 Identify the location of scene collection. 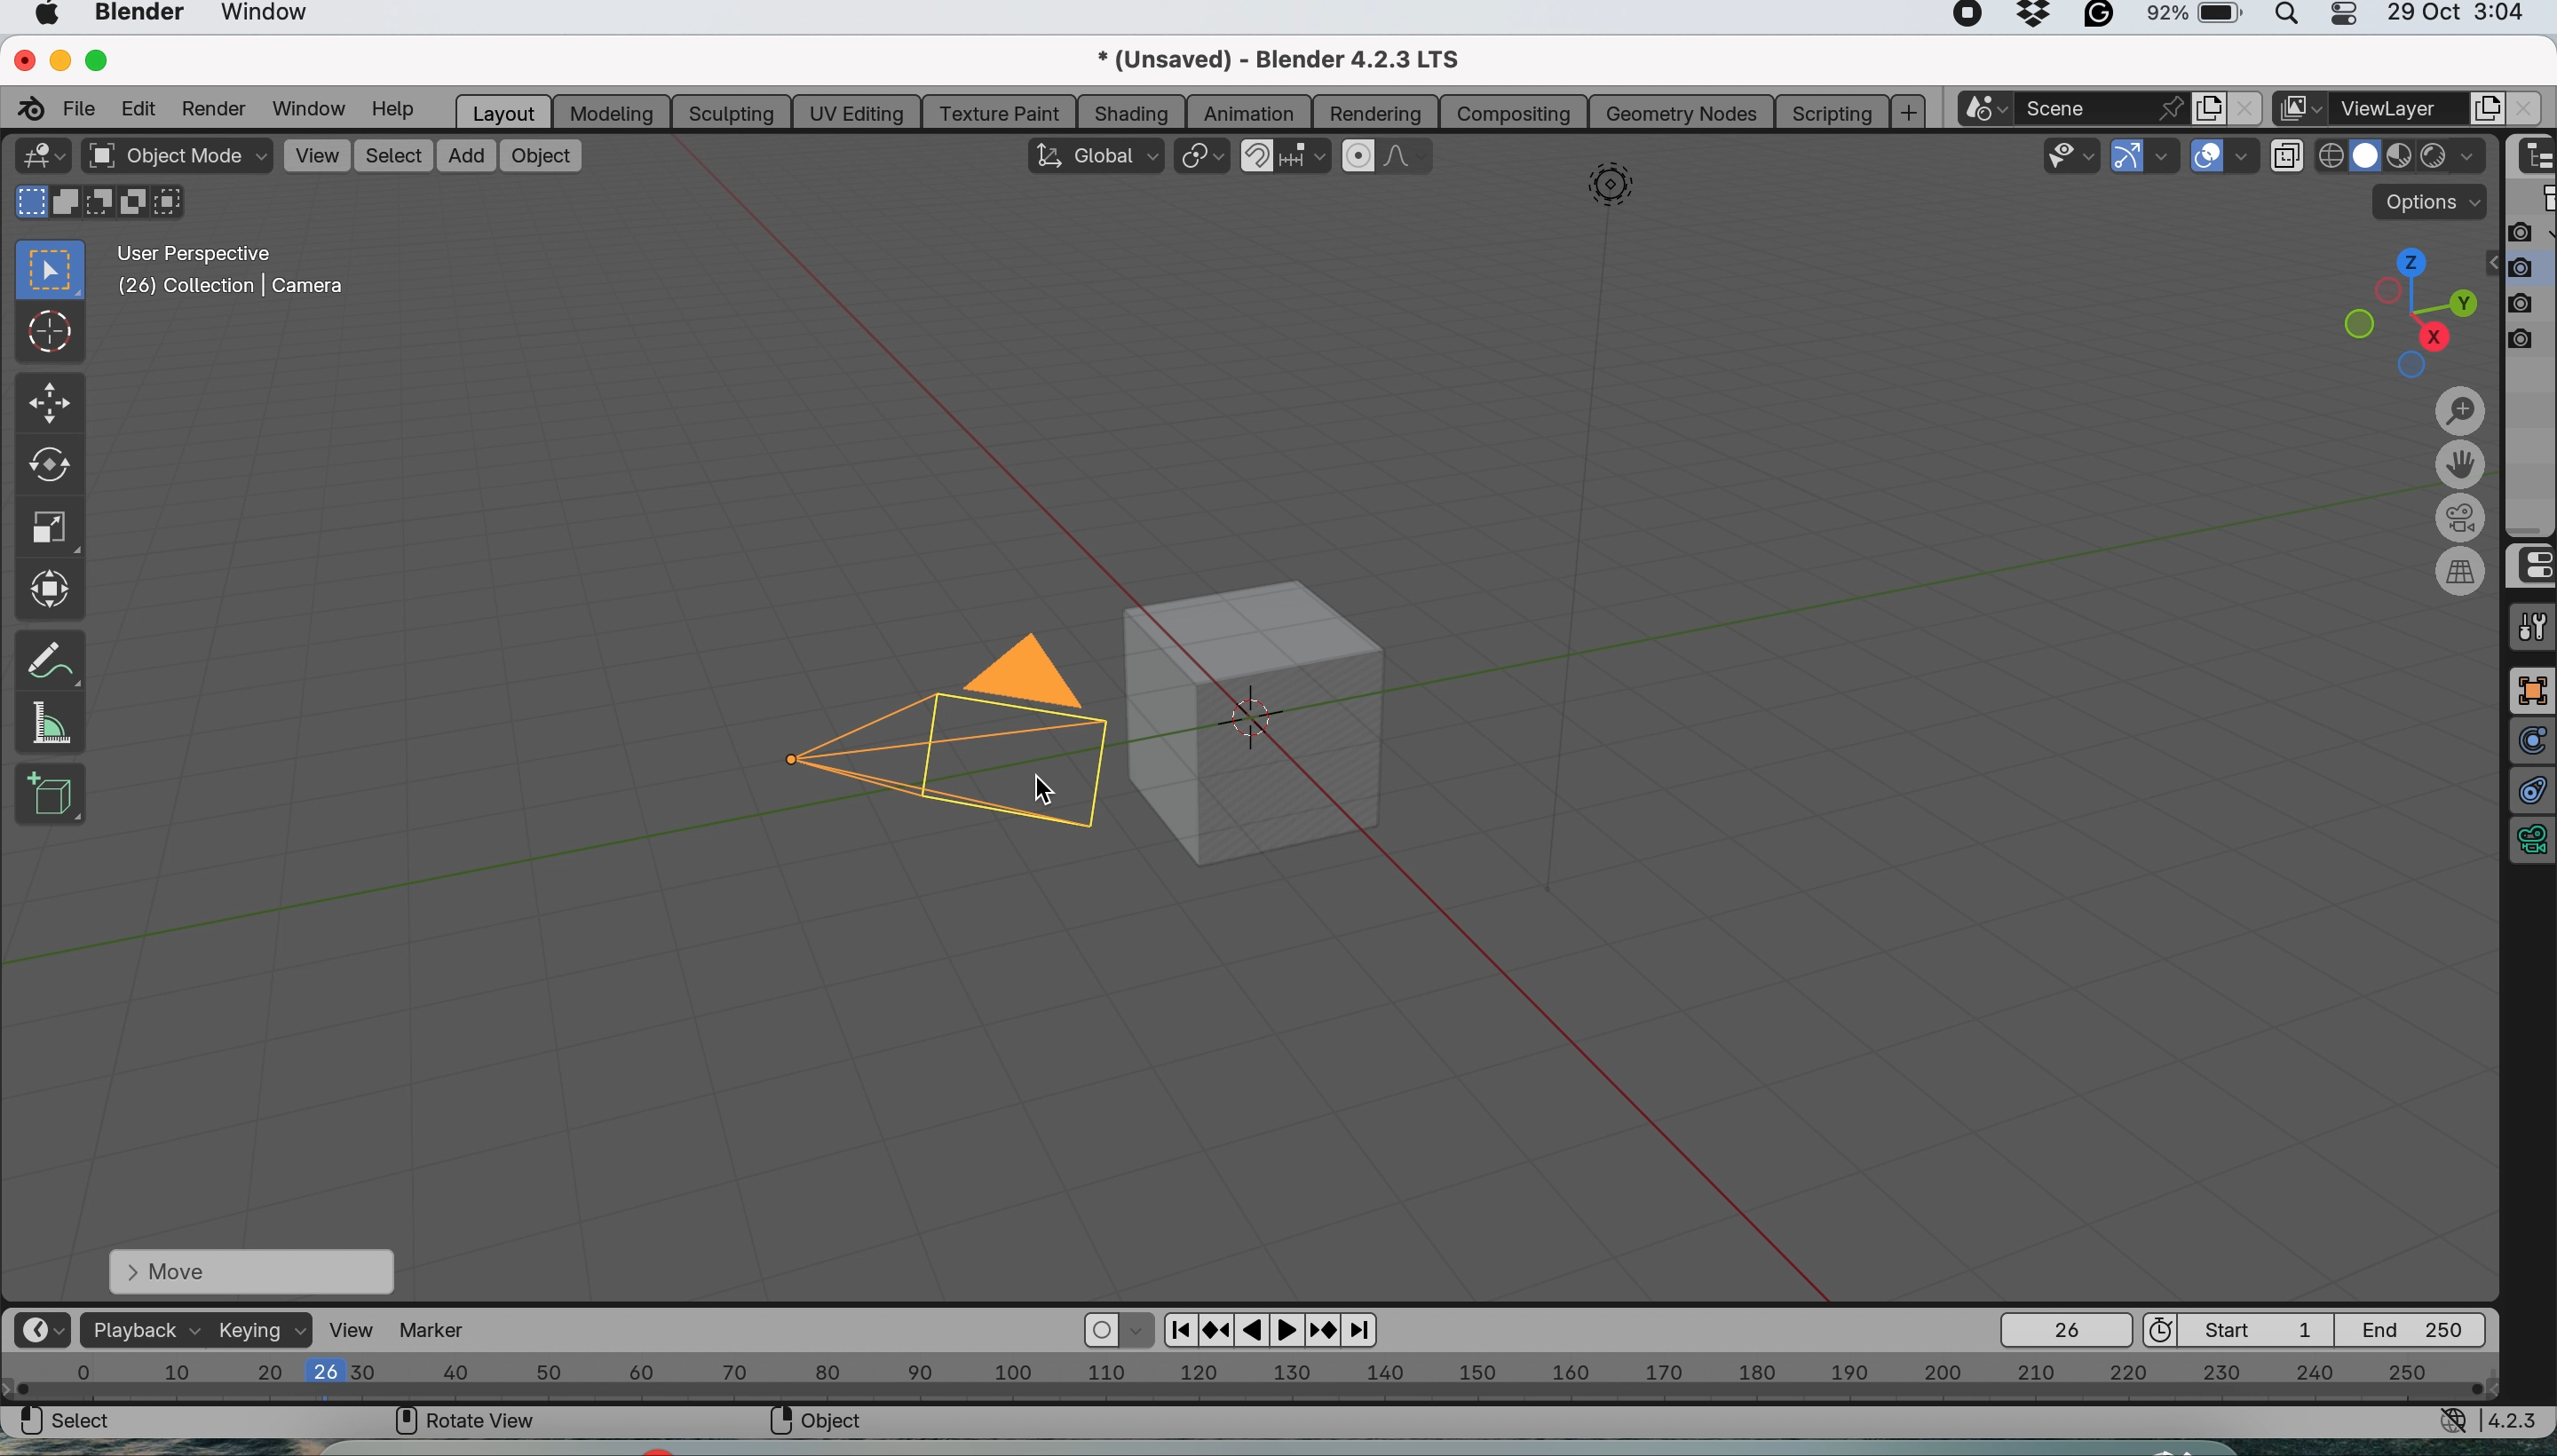
(2533, 201).